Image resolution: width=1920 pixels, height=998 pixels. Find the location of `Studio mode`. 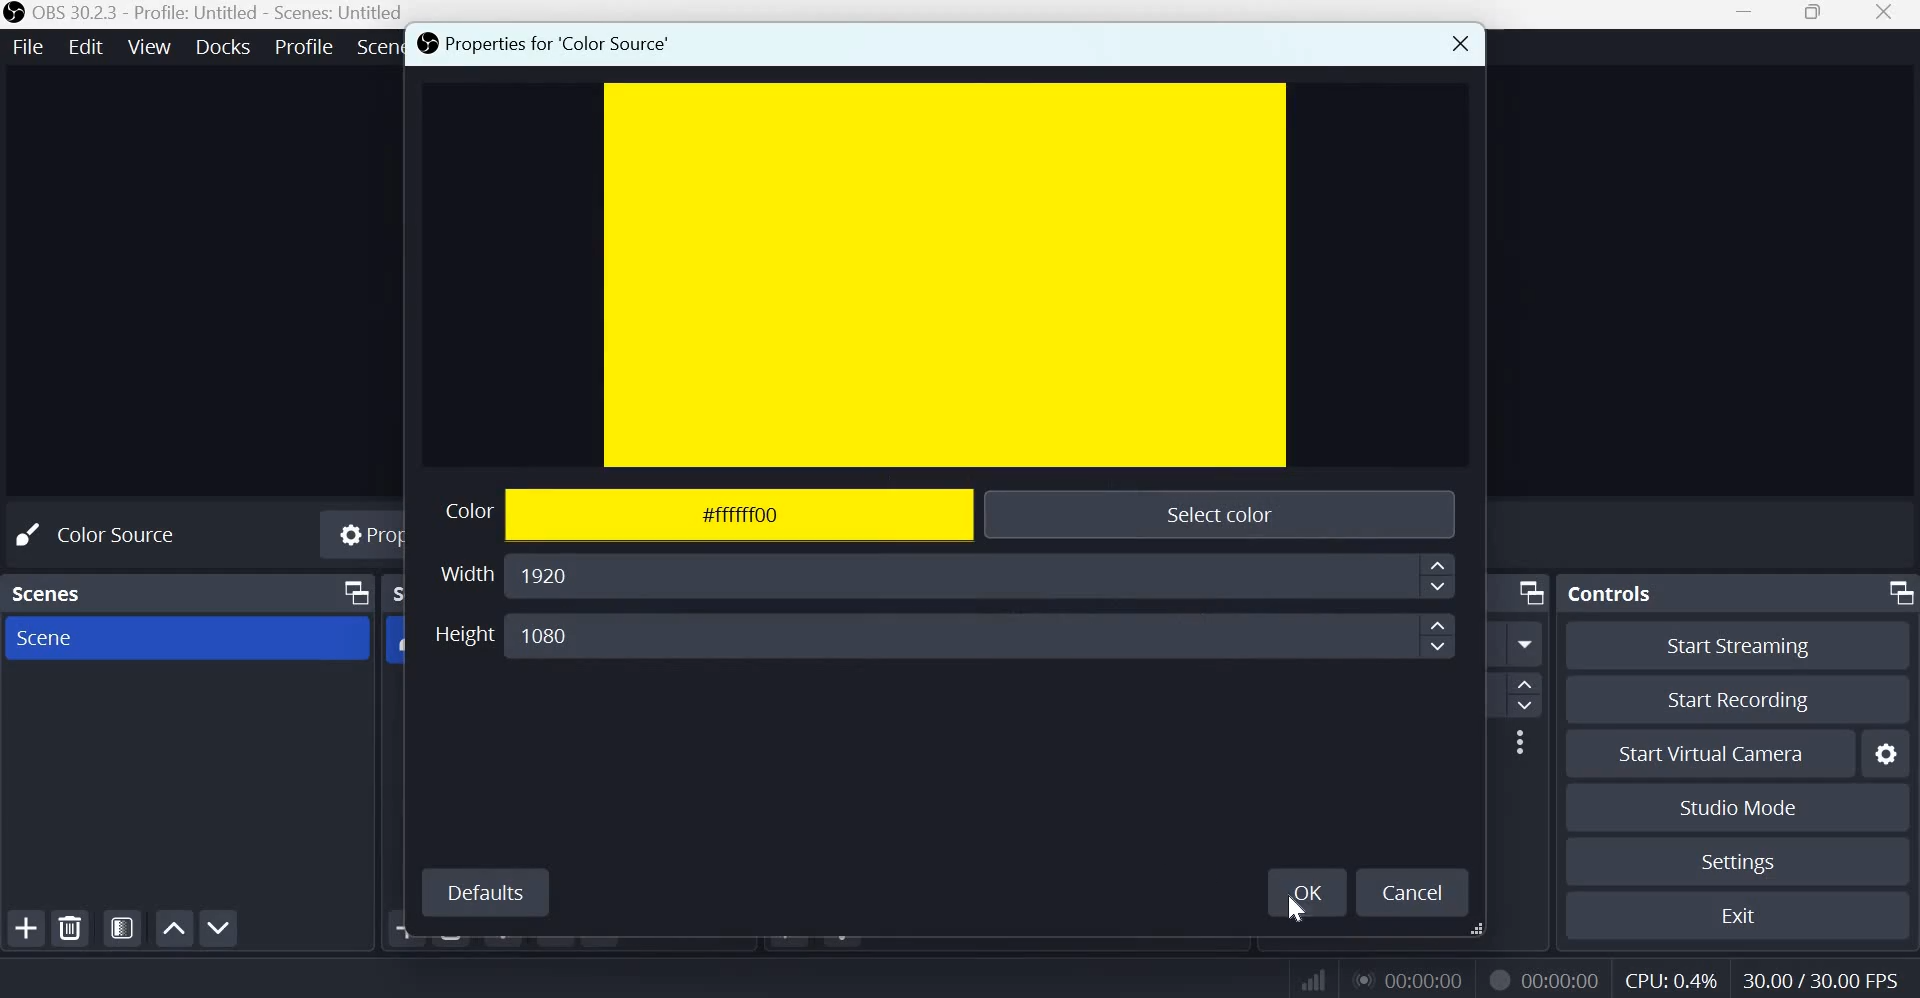

Studio mode is located at coordinates (1735, 807).